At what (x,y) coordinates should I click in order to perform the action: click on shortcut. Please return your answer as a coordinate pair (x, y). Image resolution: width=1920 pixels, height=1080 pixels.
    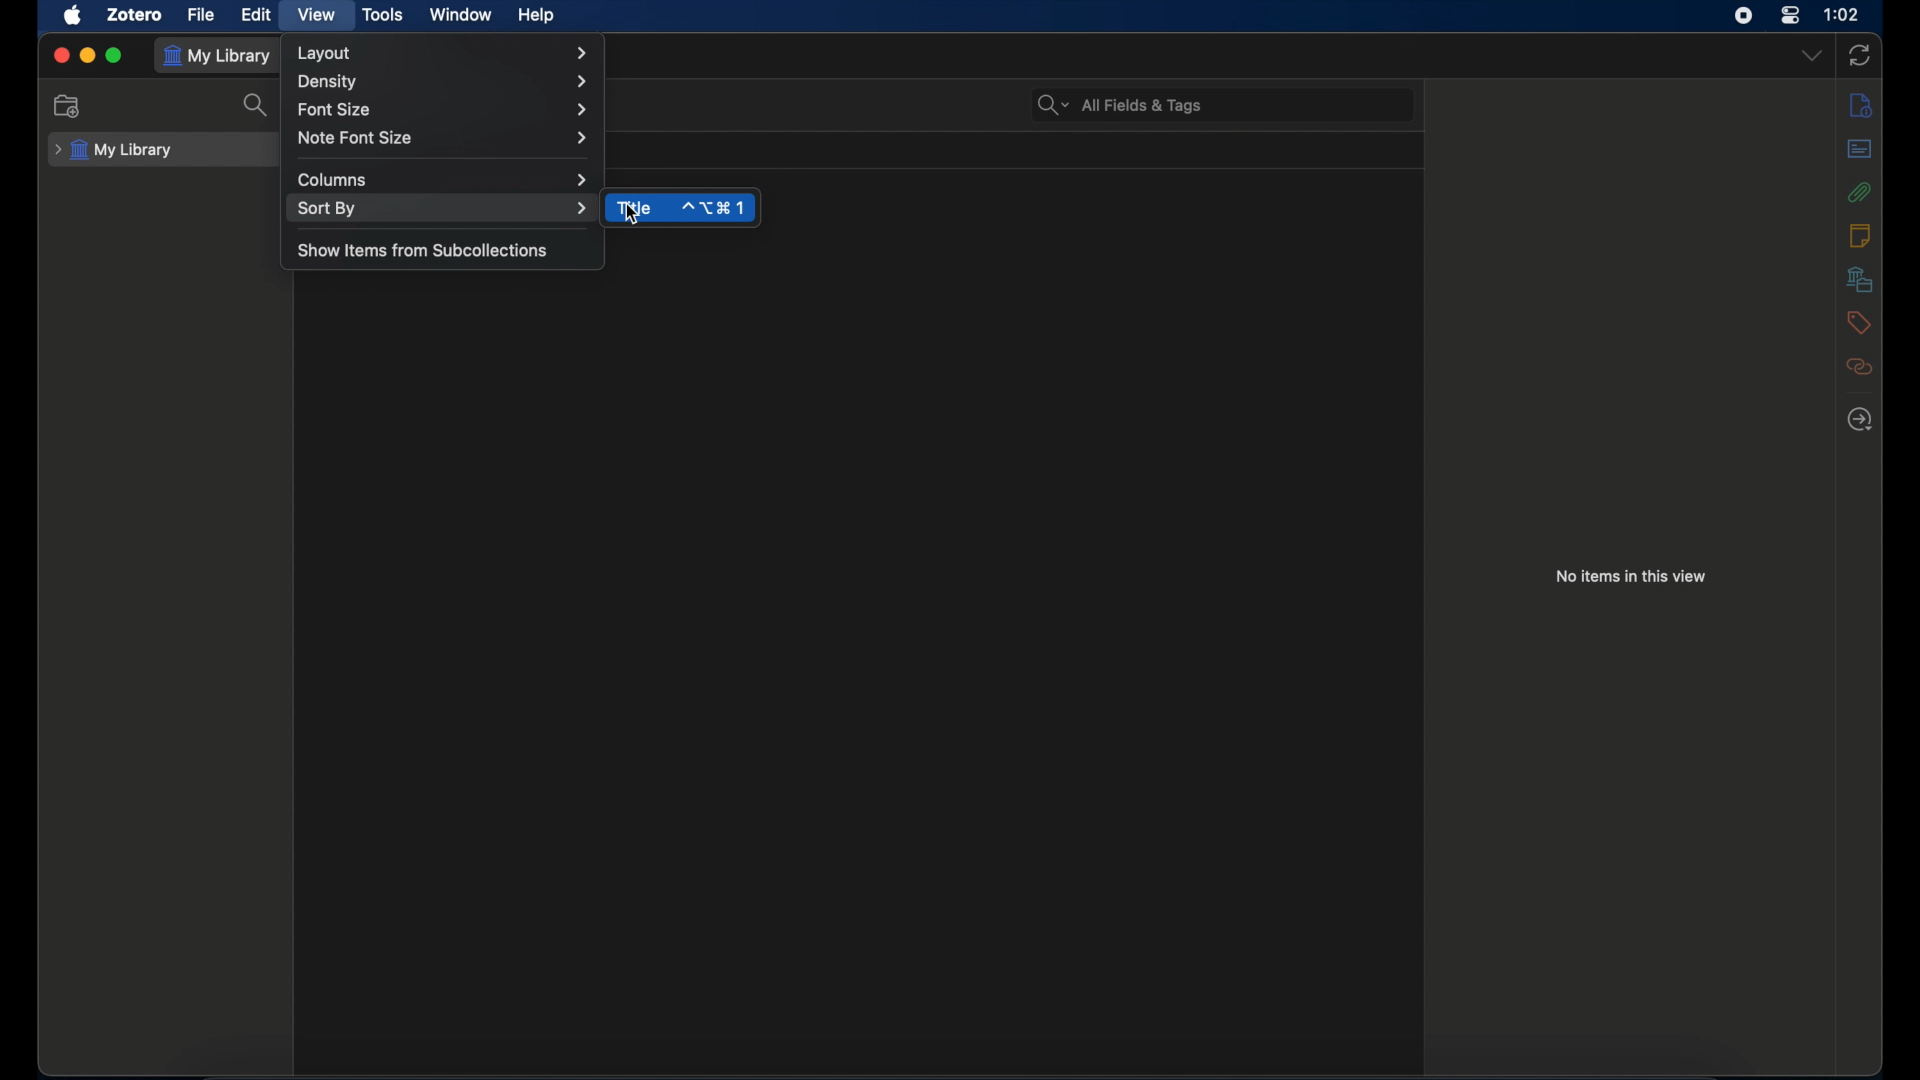
    Looking at the image, I should click on (716, 208).